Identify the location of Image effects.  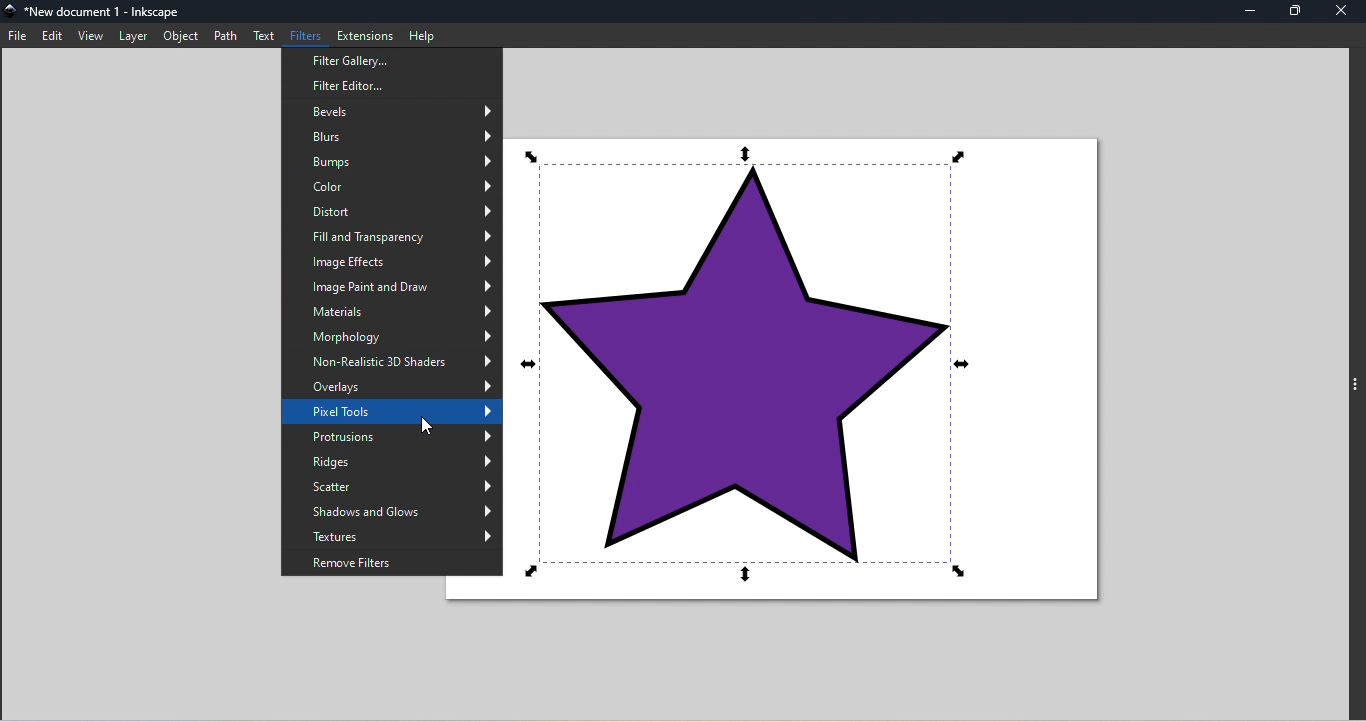
(393, 262).